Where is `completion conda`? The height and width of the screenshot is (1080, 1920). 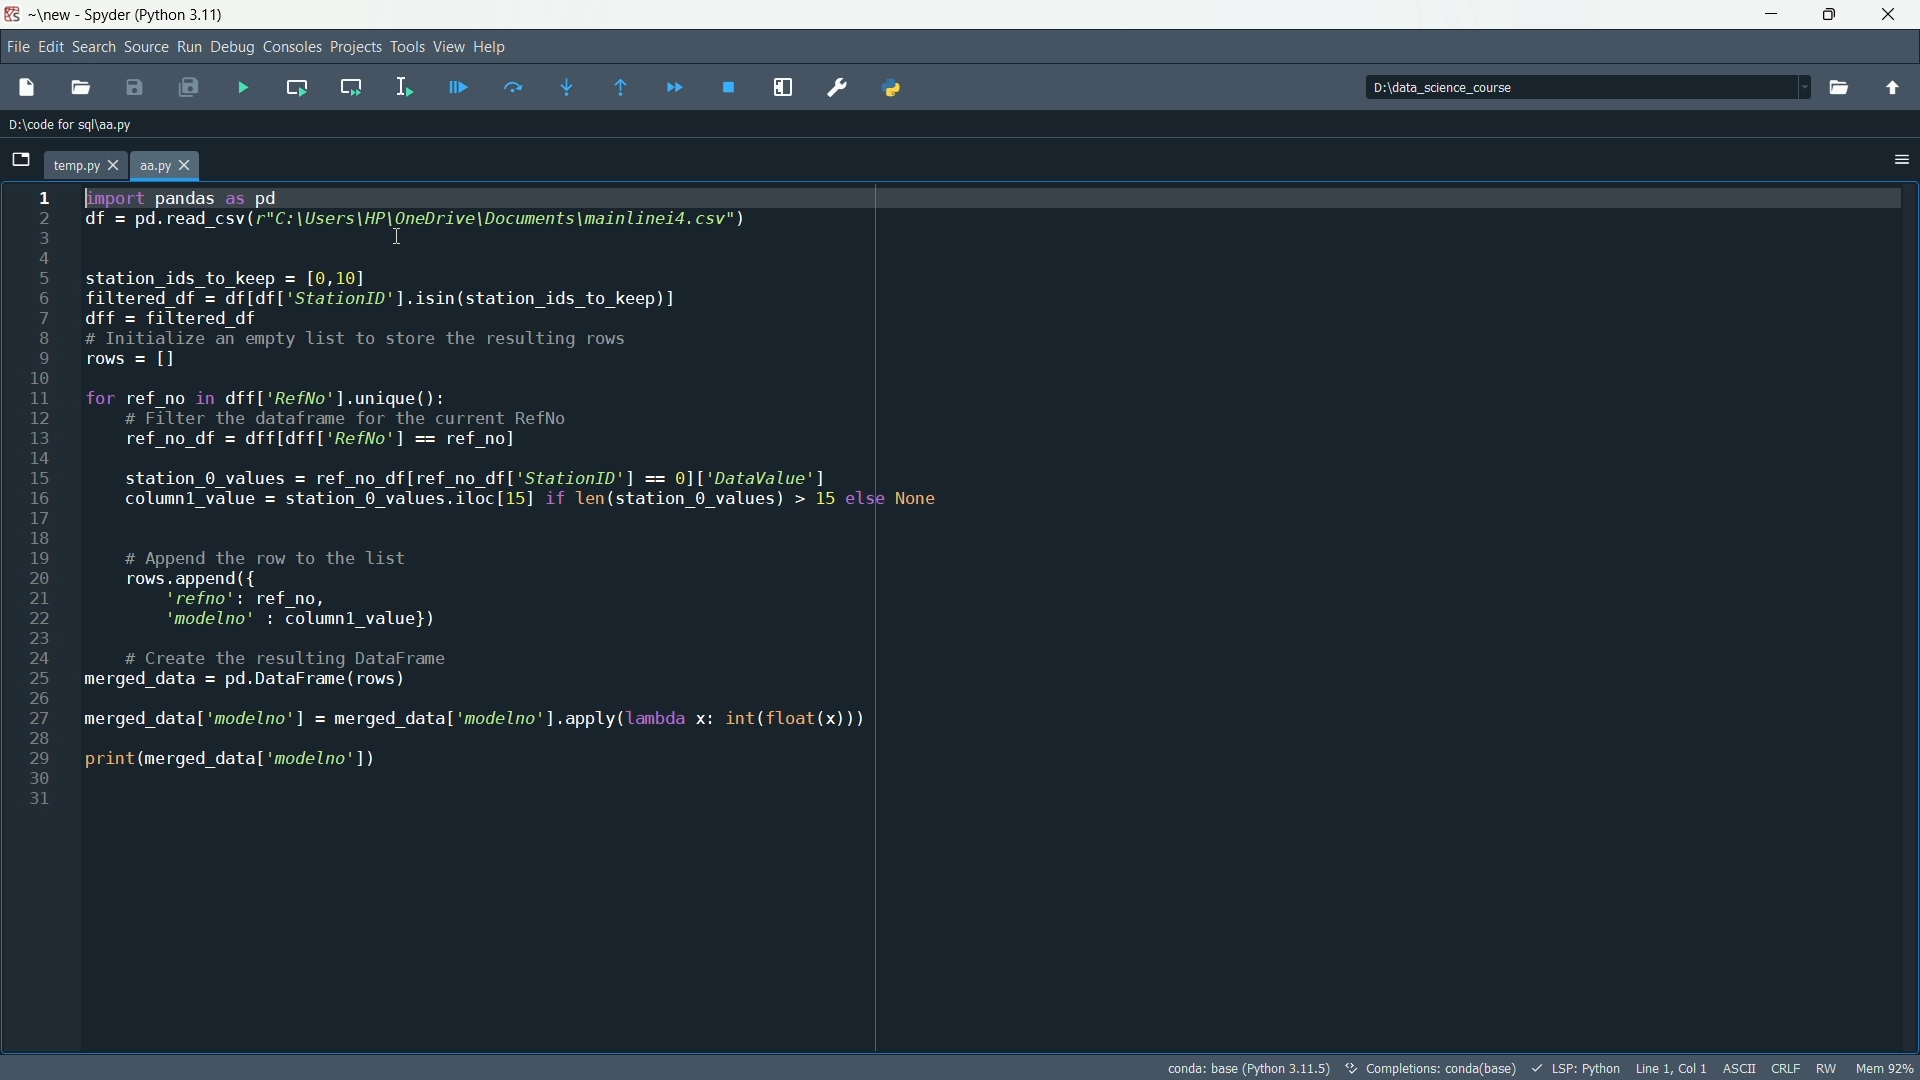
completion conda is located at coordinates (1432, 1066).